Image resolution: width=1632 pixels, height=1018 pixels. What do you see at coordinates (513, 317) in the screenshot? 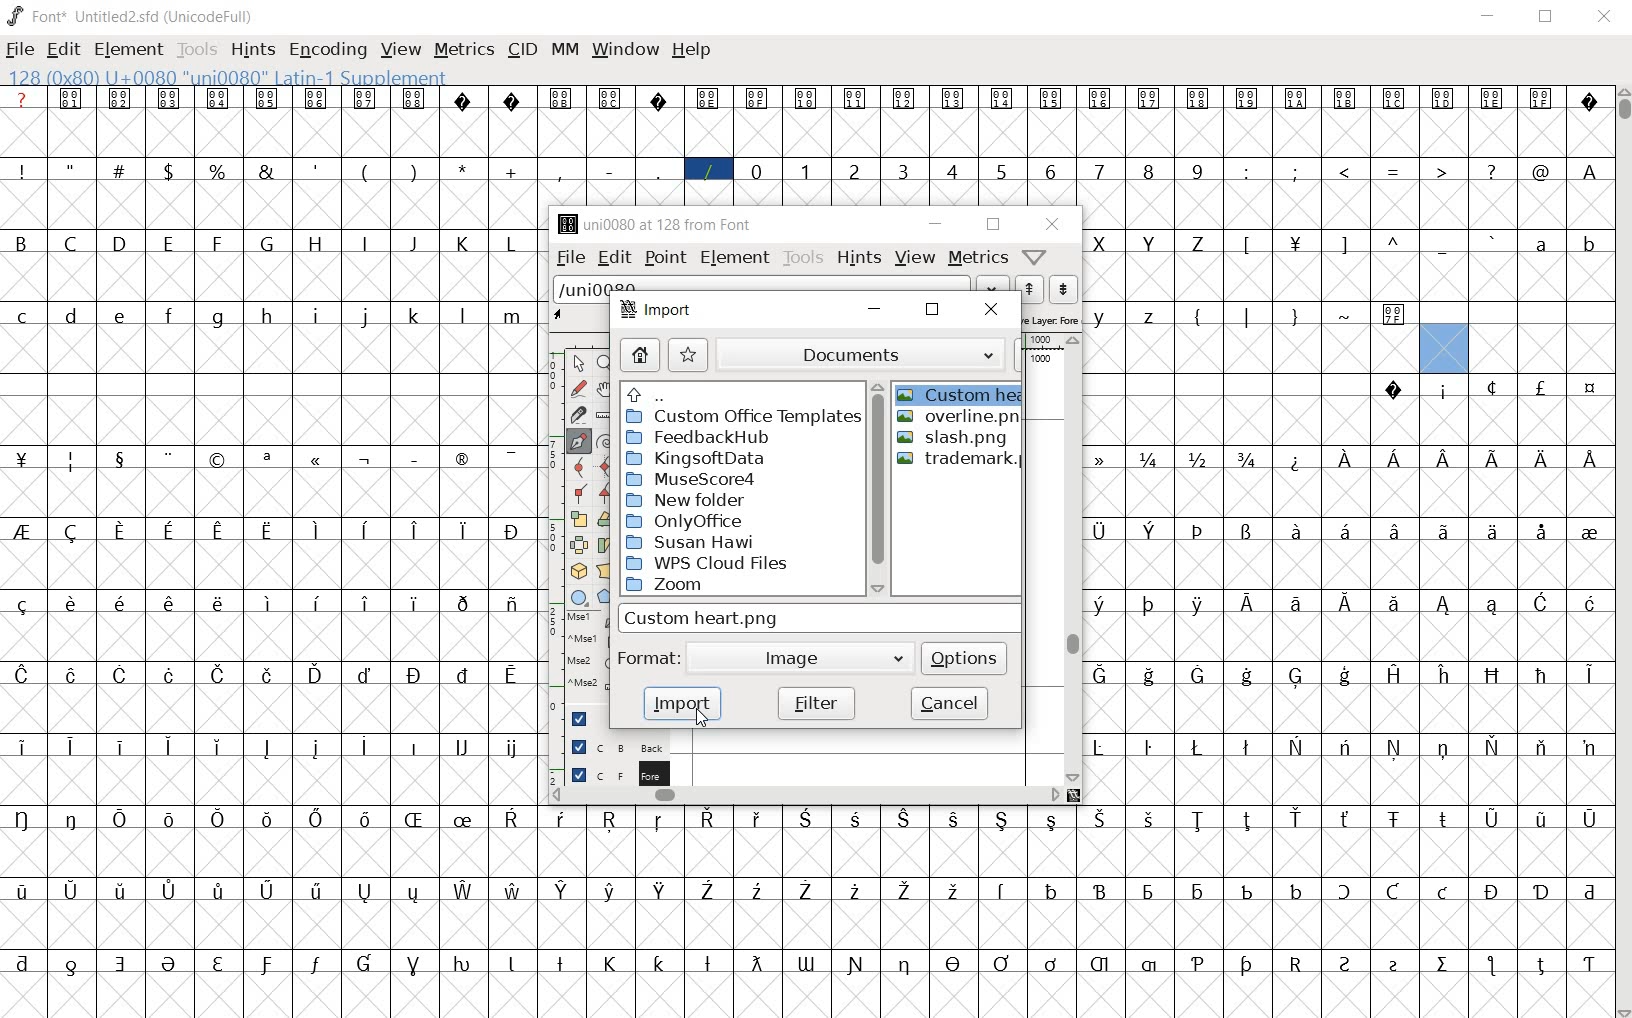
I see `glyph` at bounding box center [513, 317].